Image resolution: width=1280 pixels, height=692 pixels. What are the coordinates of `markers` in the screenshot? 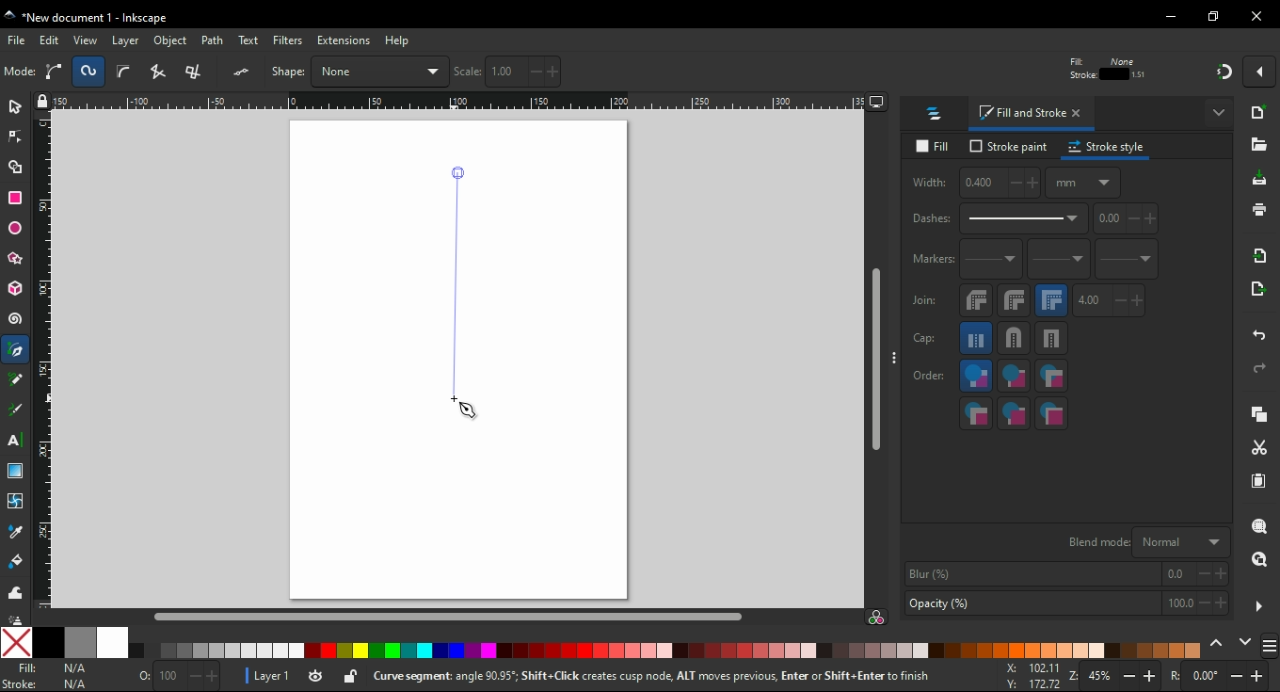 It's located at (931, 259).